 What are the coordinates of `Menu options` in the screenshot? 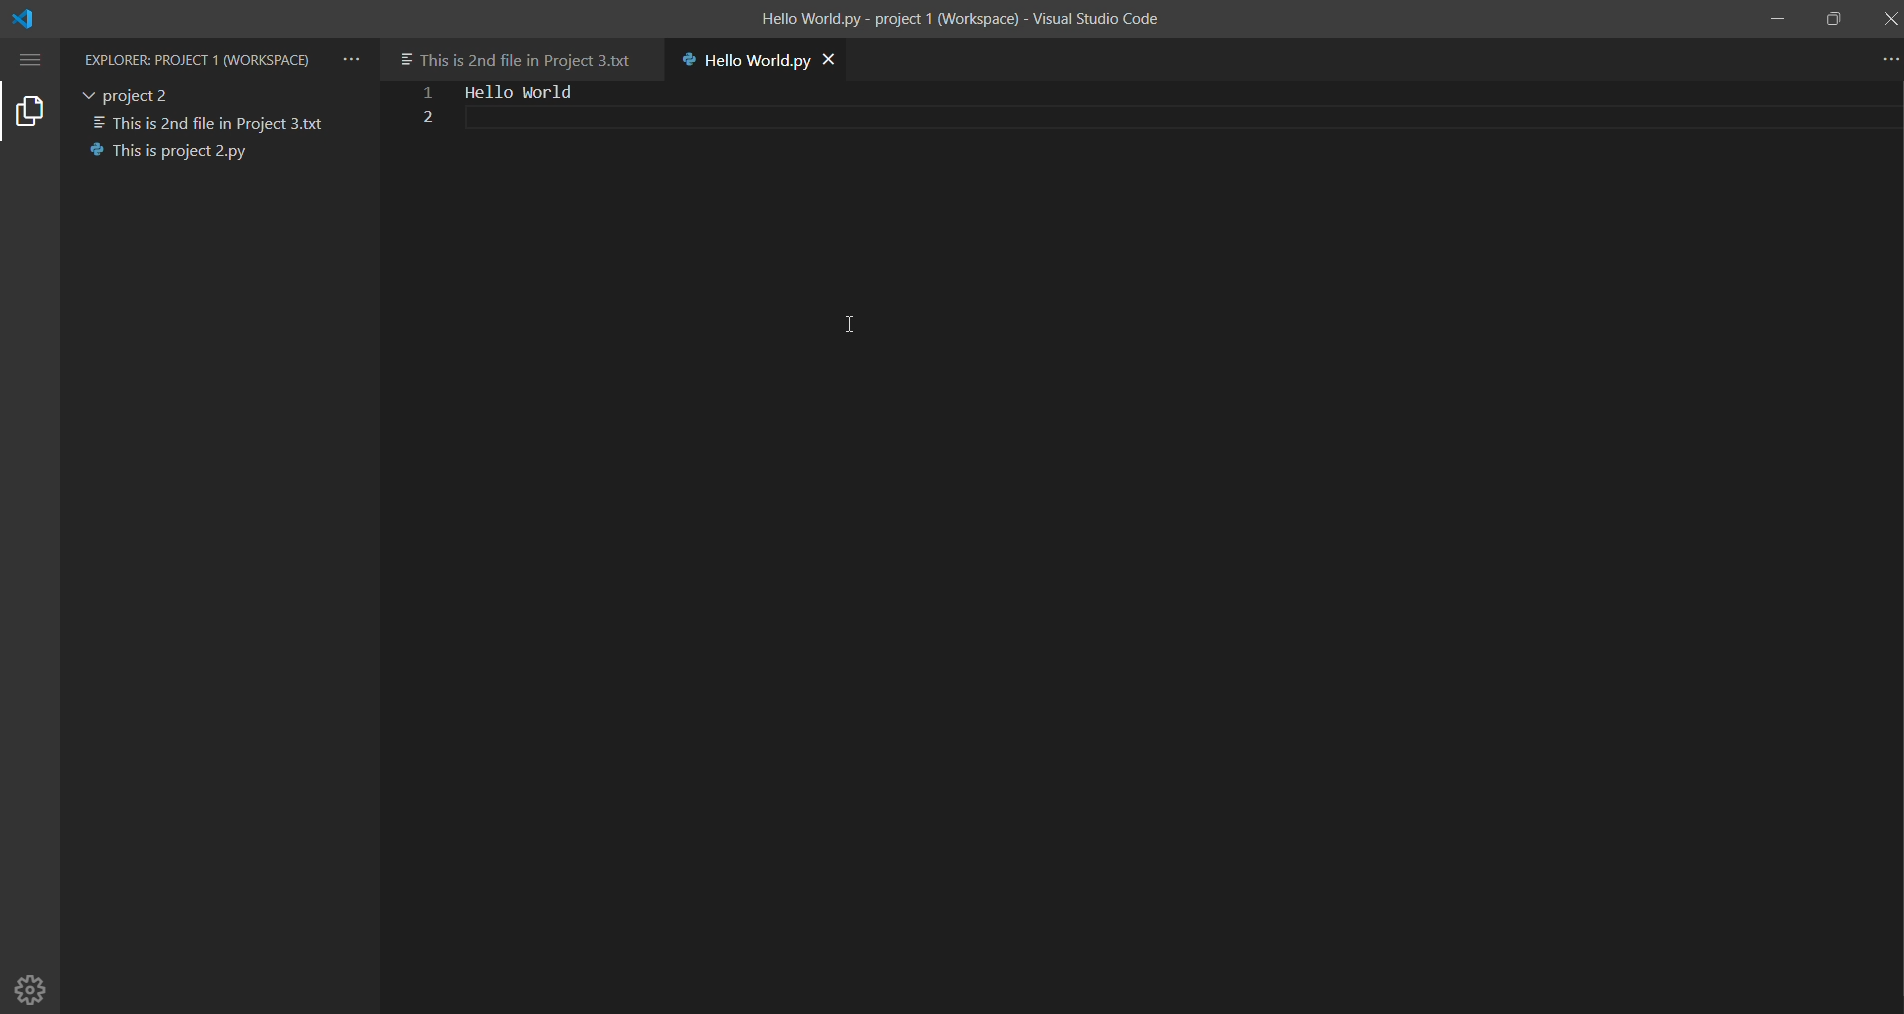 It's located at (33, 59).